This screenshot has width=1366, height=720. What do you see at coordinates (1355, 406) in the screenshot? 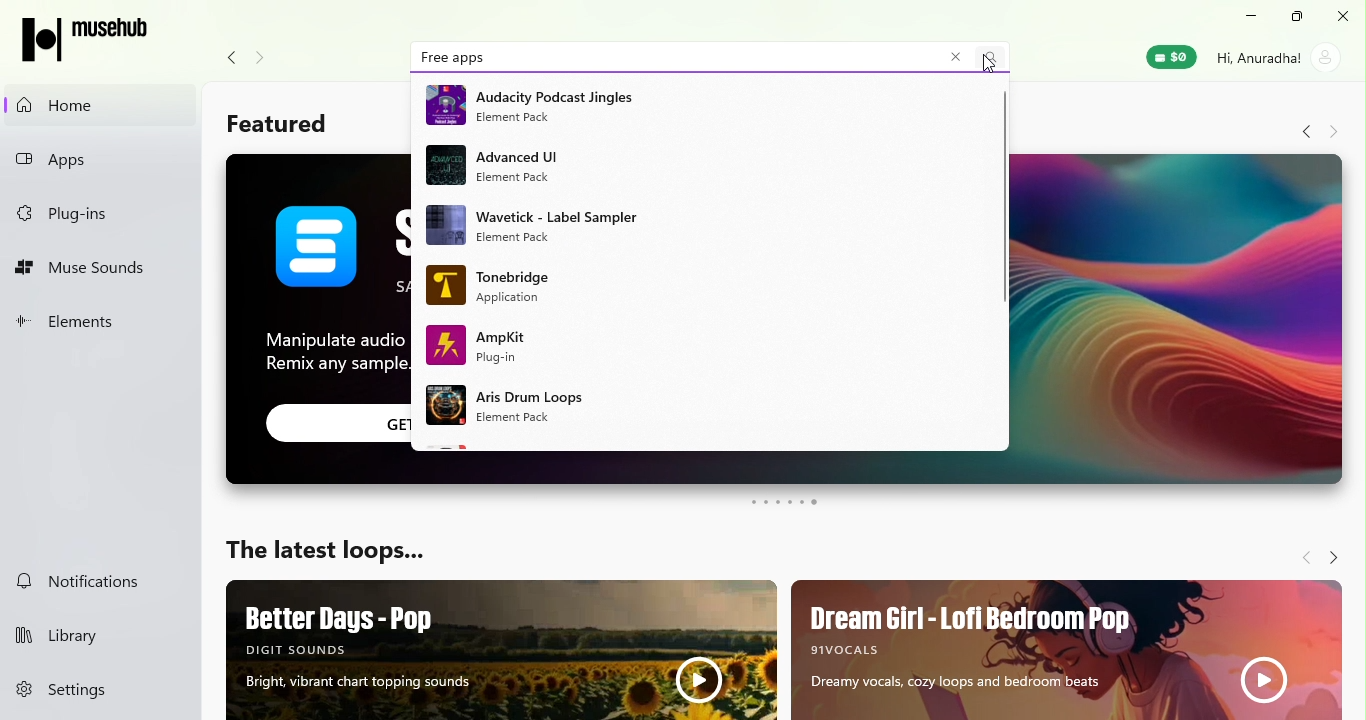
I see `Scroll bar` at bounding box center [1355, 406].